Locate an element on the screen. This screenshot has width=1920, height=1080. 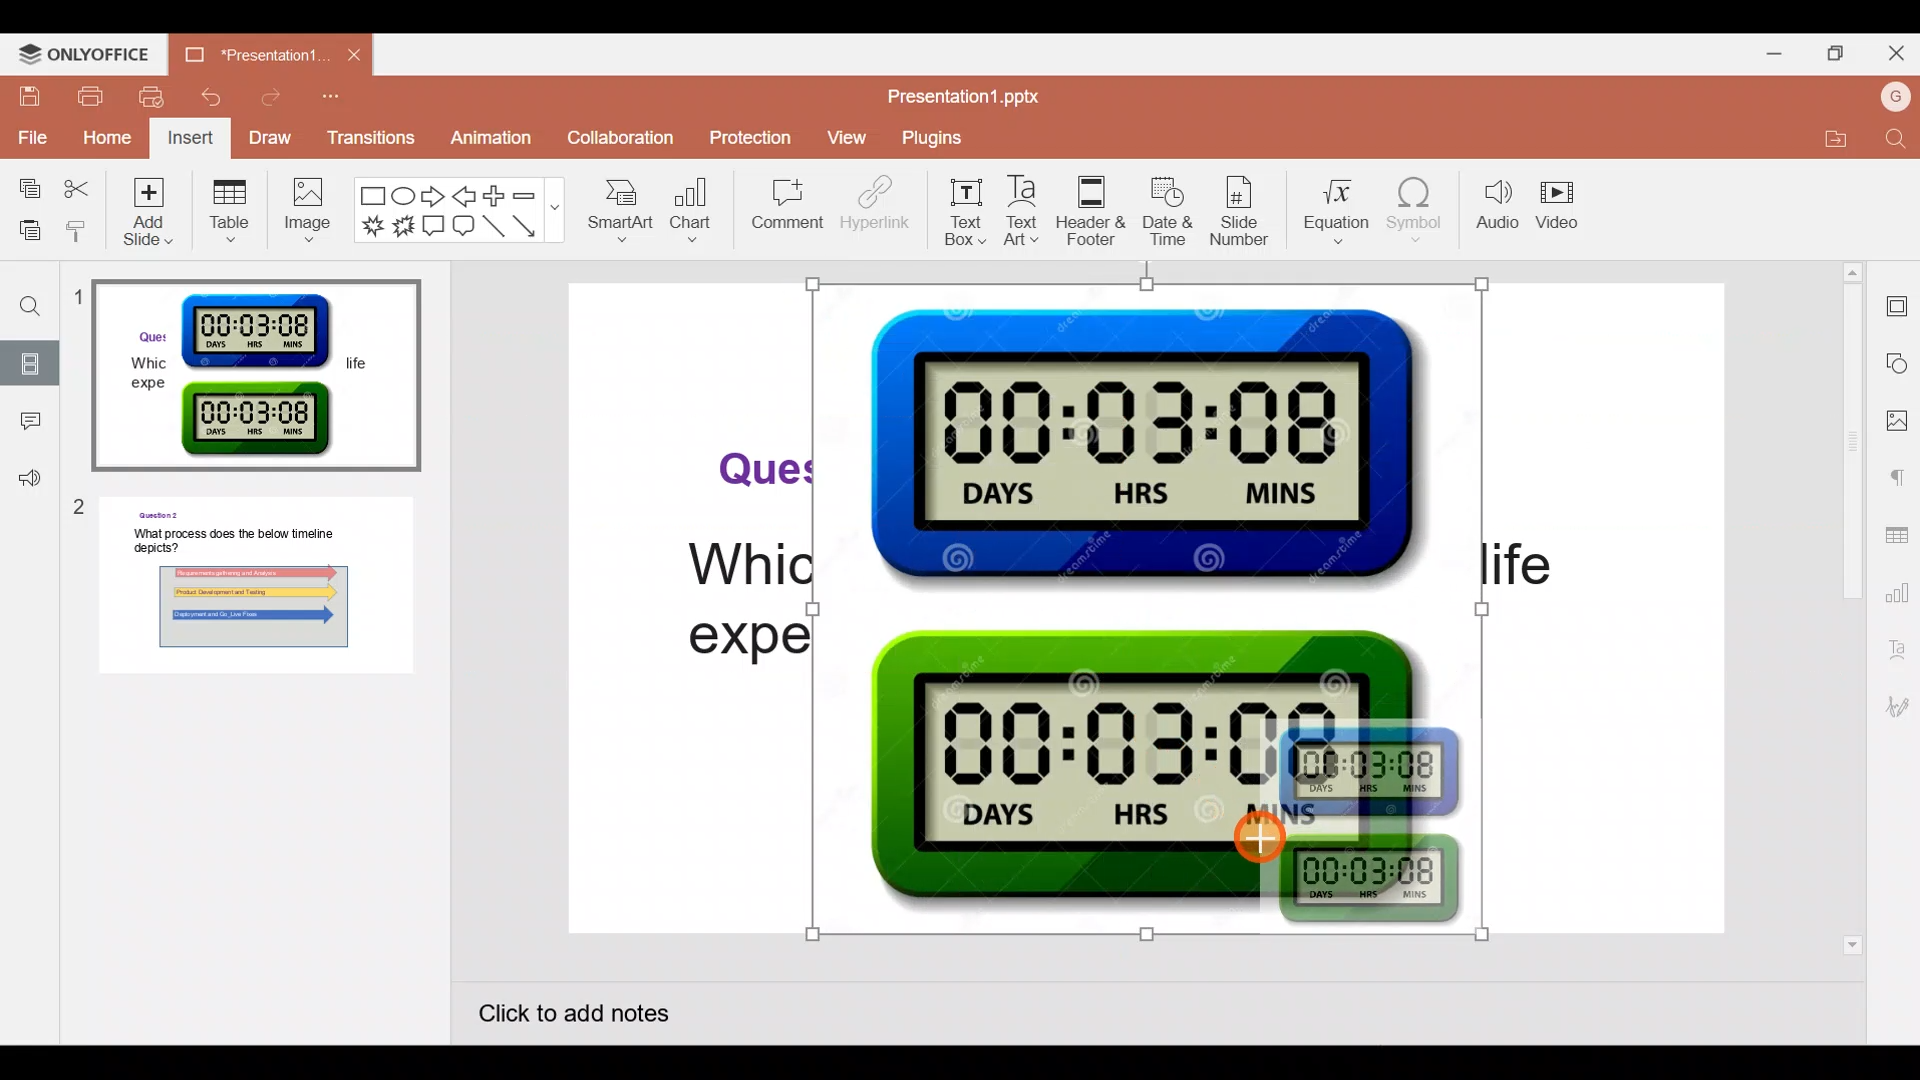
Table settings is located at coordinates (1896, 538).